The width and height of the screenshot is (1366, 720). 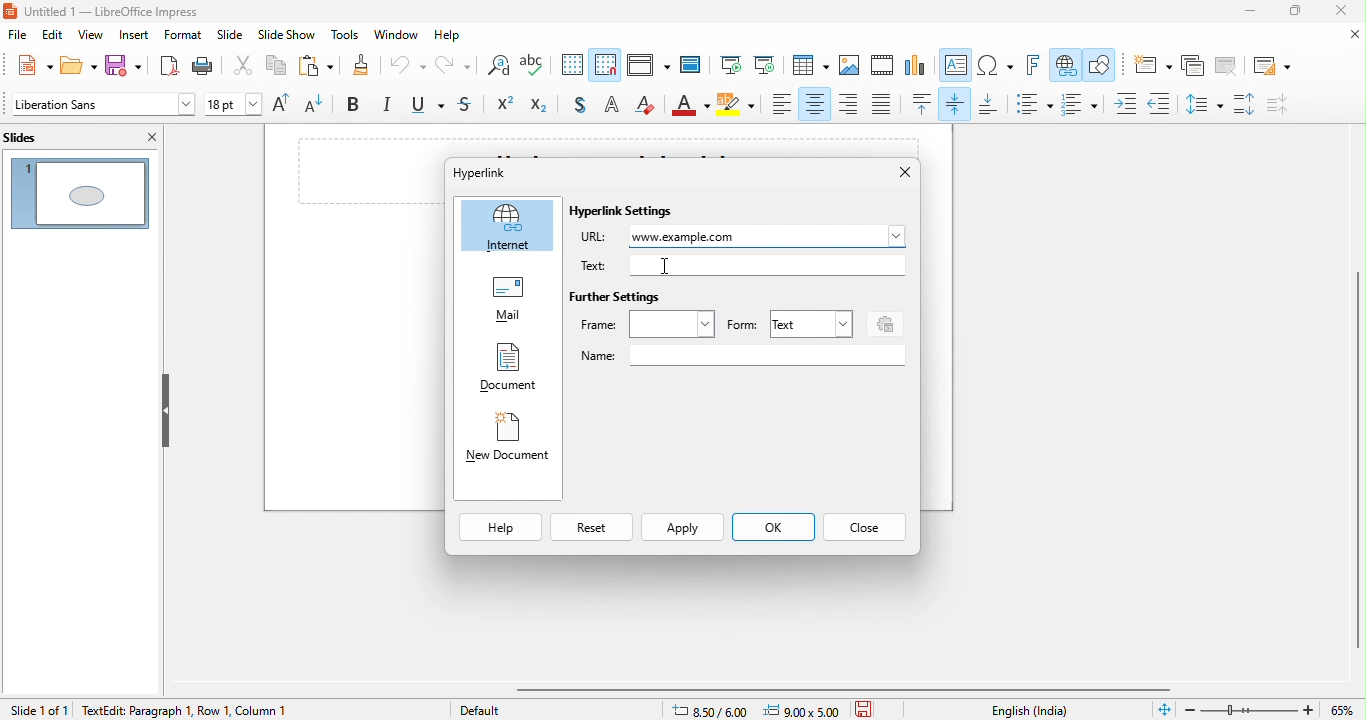 What do you see at coordinates (670, 264) in the screenshot?
I see `cursor movement` at bounding box center [670, 264].